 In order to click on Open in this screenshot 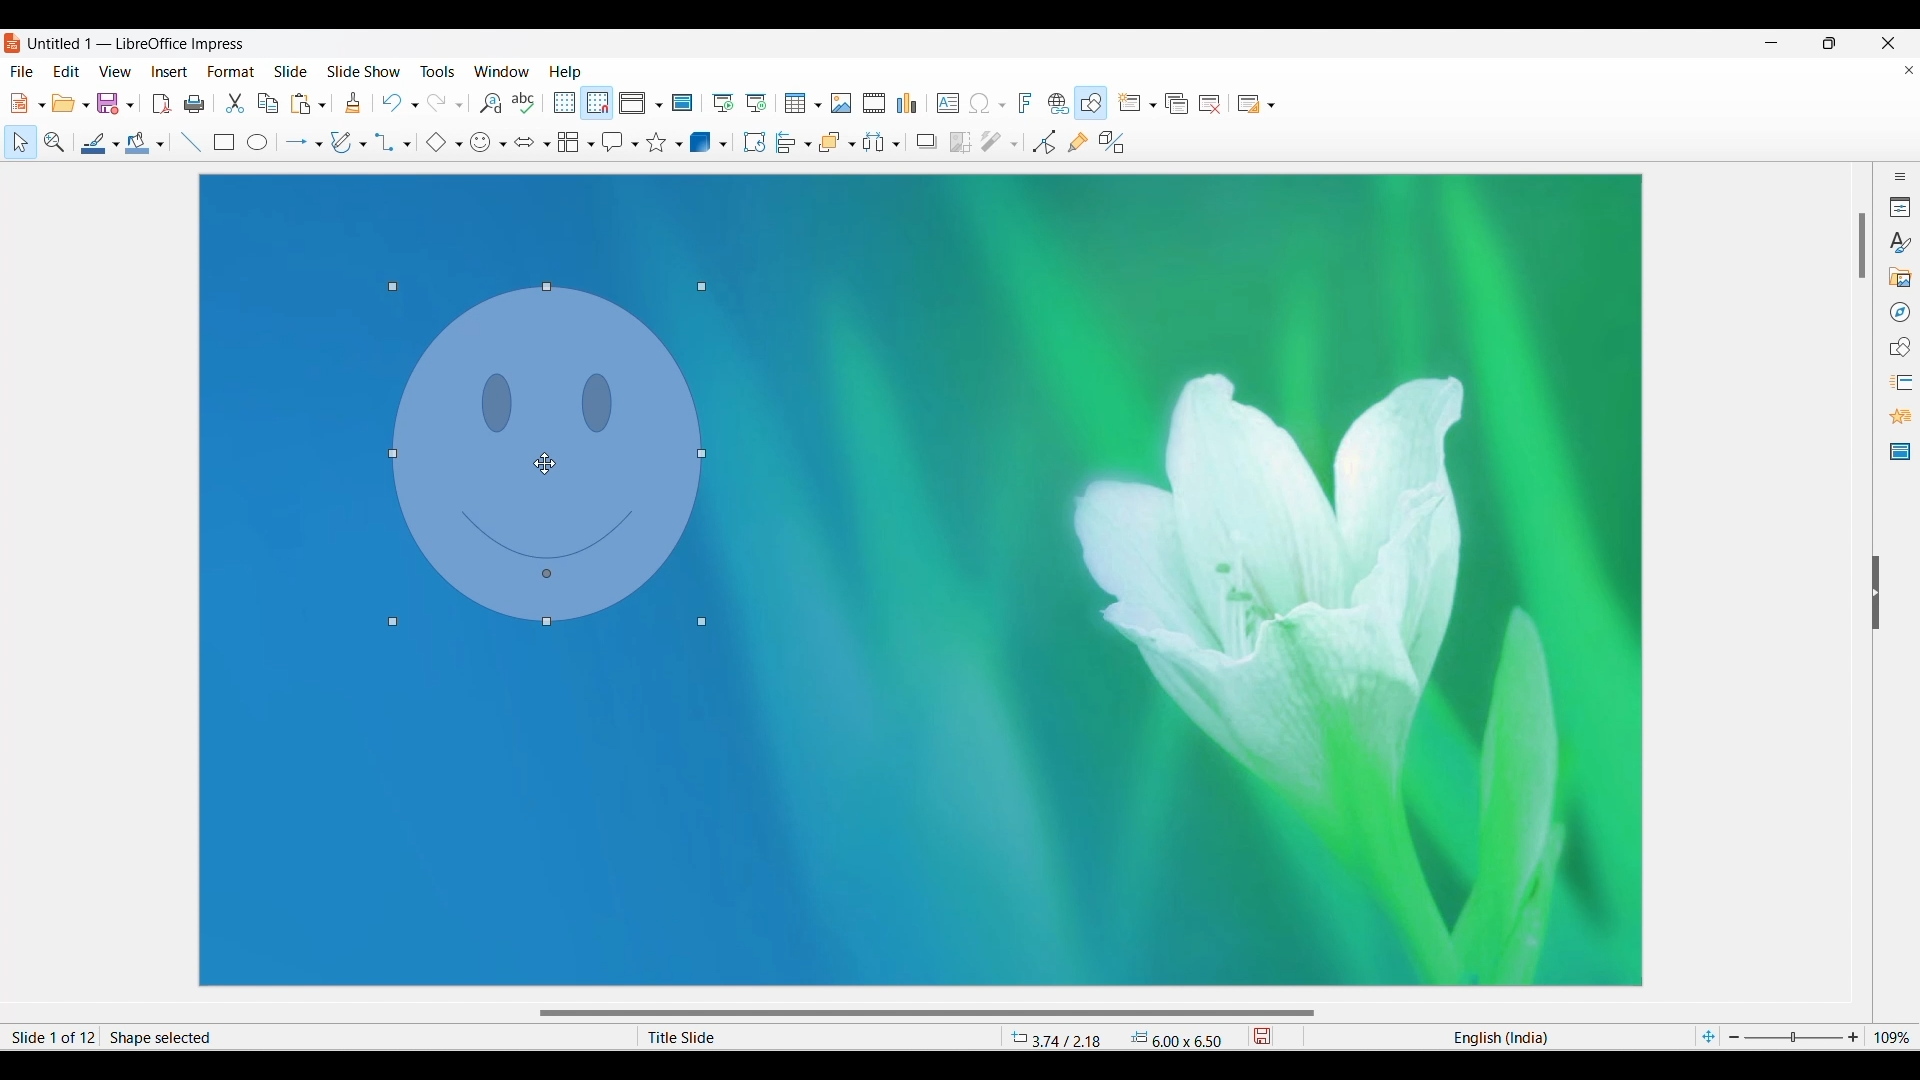, I will do `click(64, 103)`.